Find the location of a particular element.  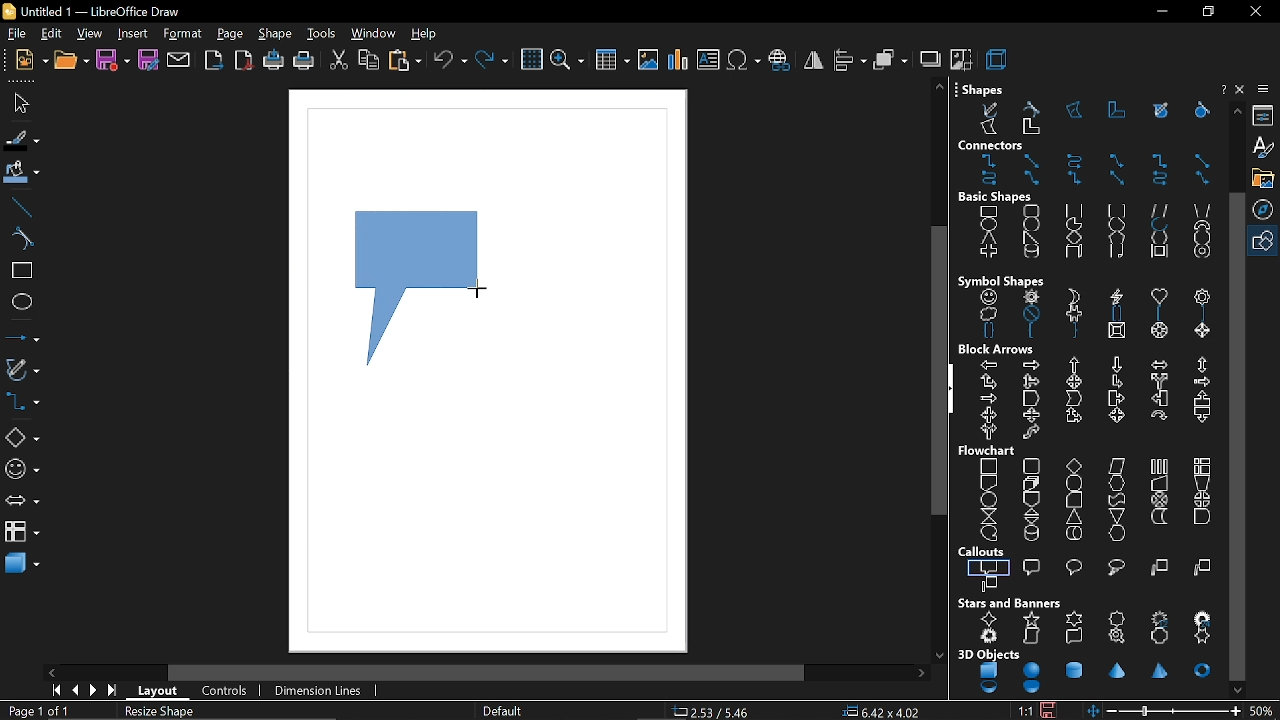

view is located at coordinates (88, 33).